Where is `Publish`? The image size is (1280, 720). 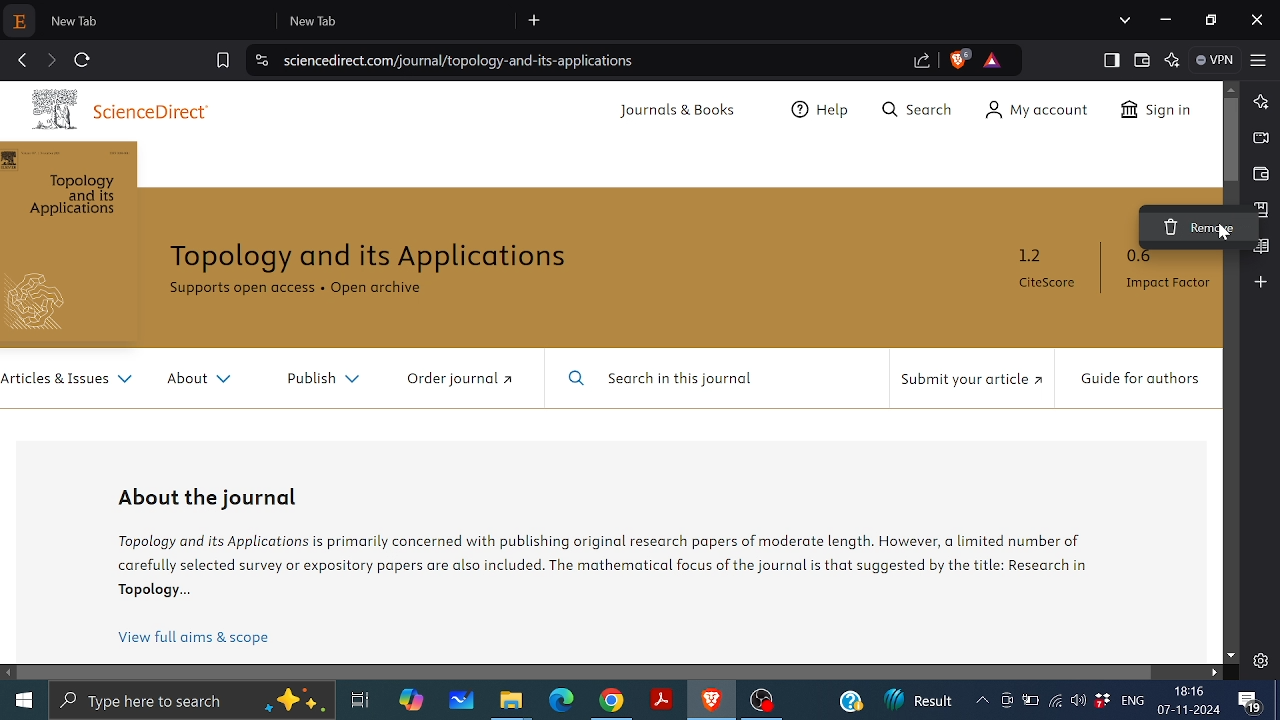
Publish is located at coordinates (327, 381).